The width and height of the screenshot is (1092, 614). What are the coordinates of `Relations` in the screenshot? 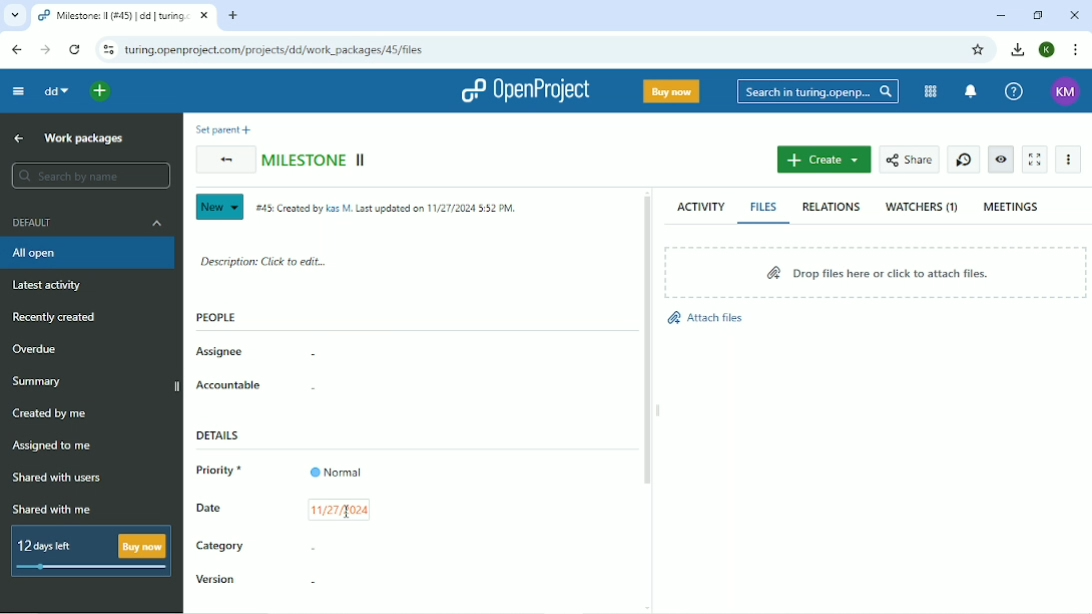 It's located at (831, 207).